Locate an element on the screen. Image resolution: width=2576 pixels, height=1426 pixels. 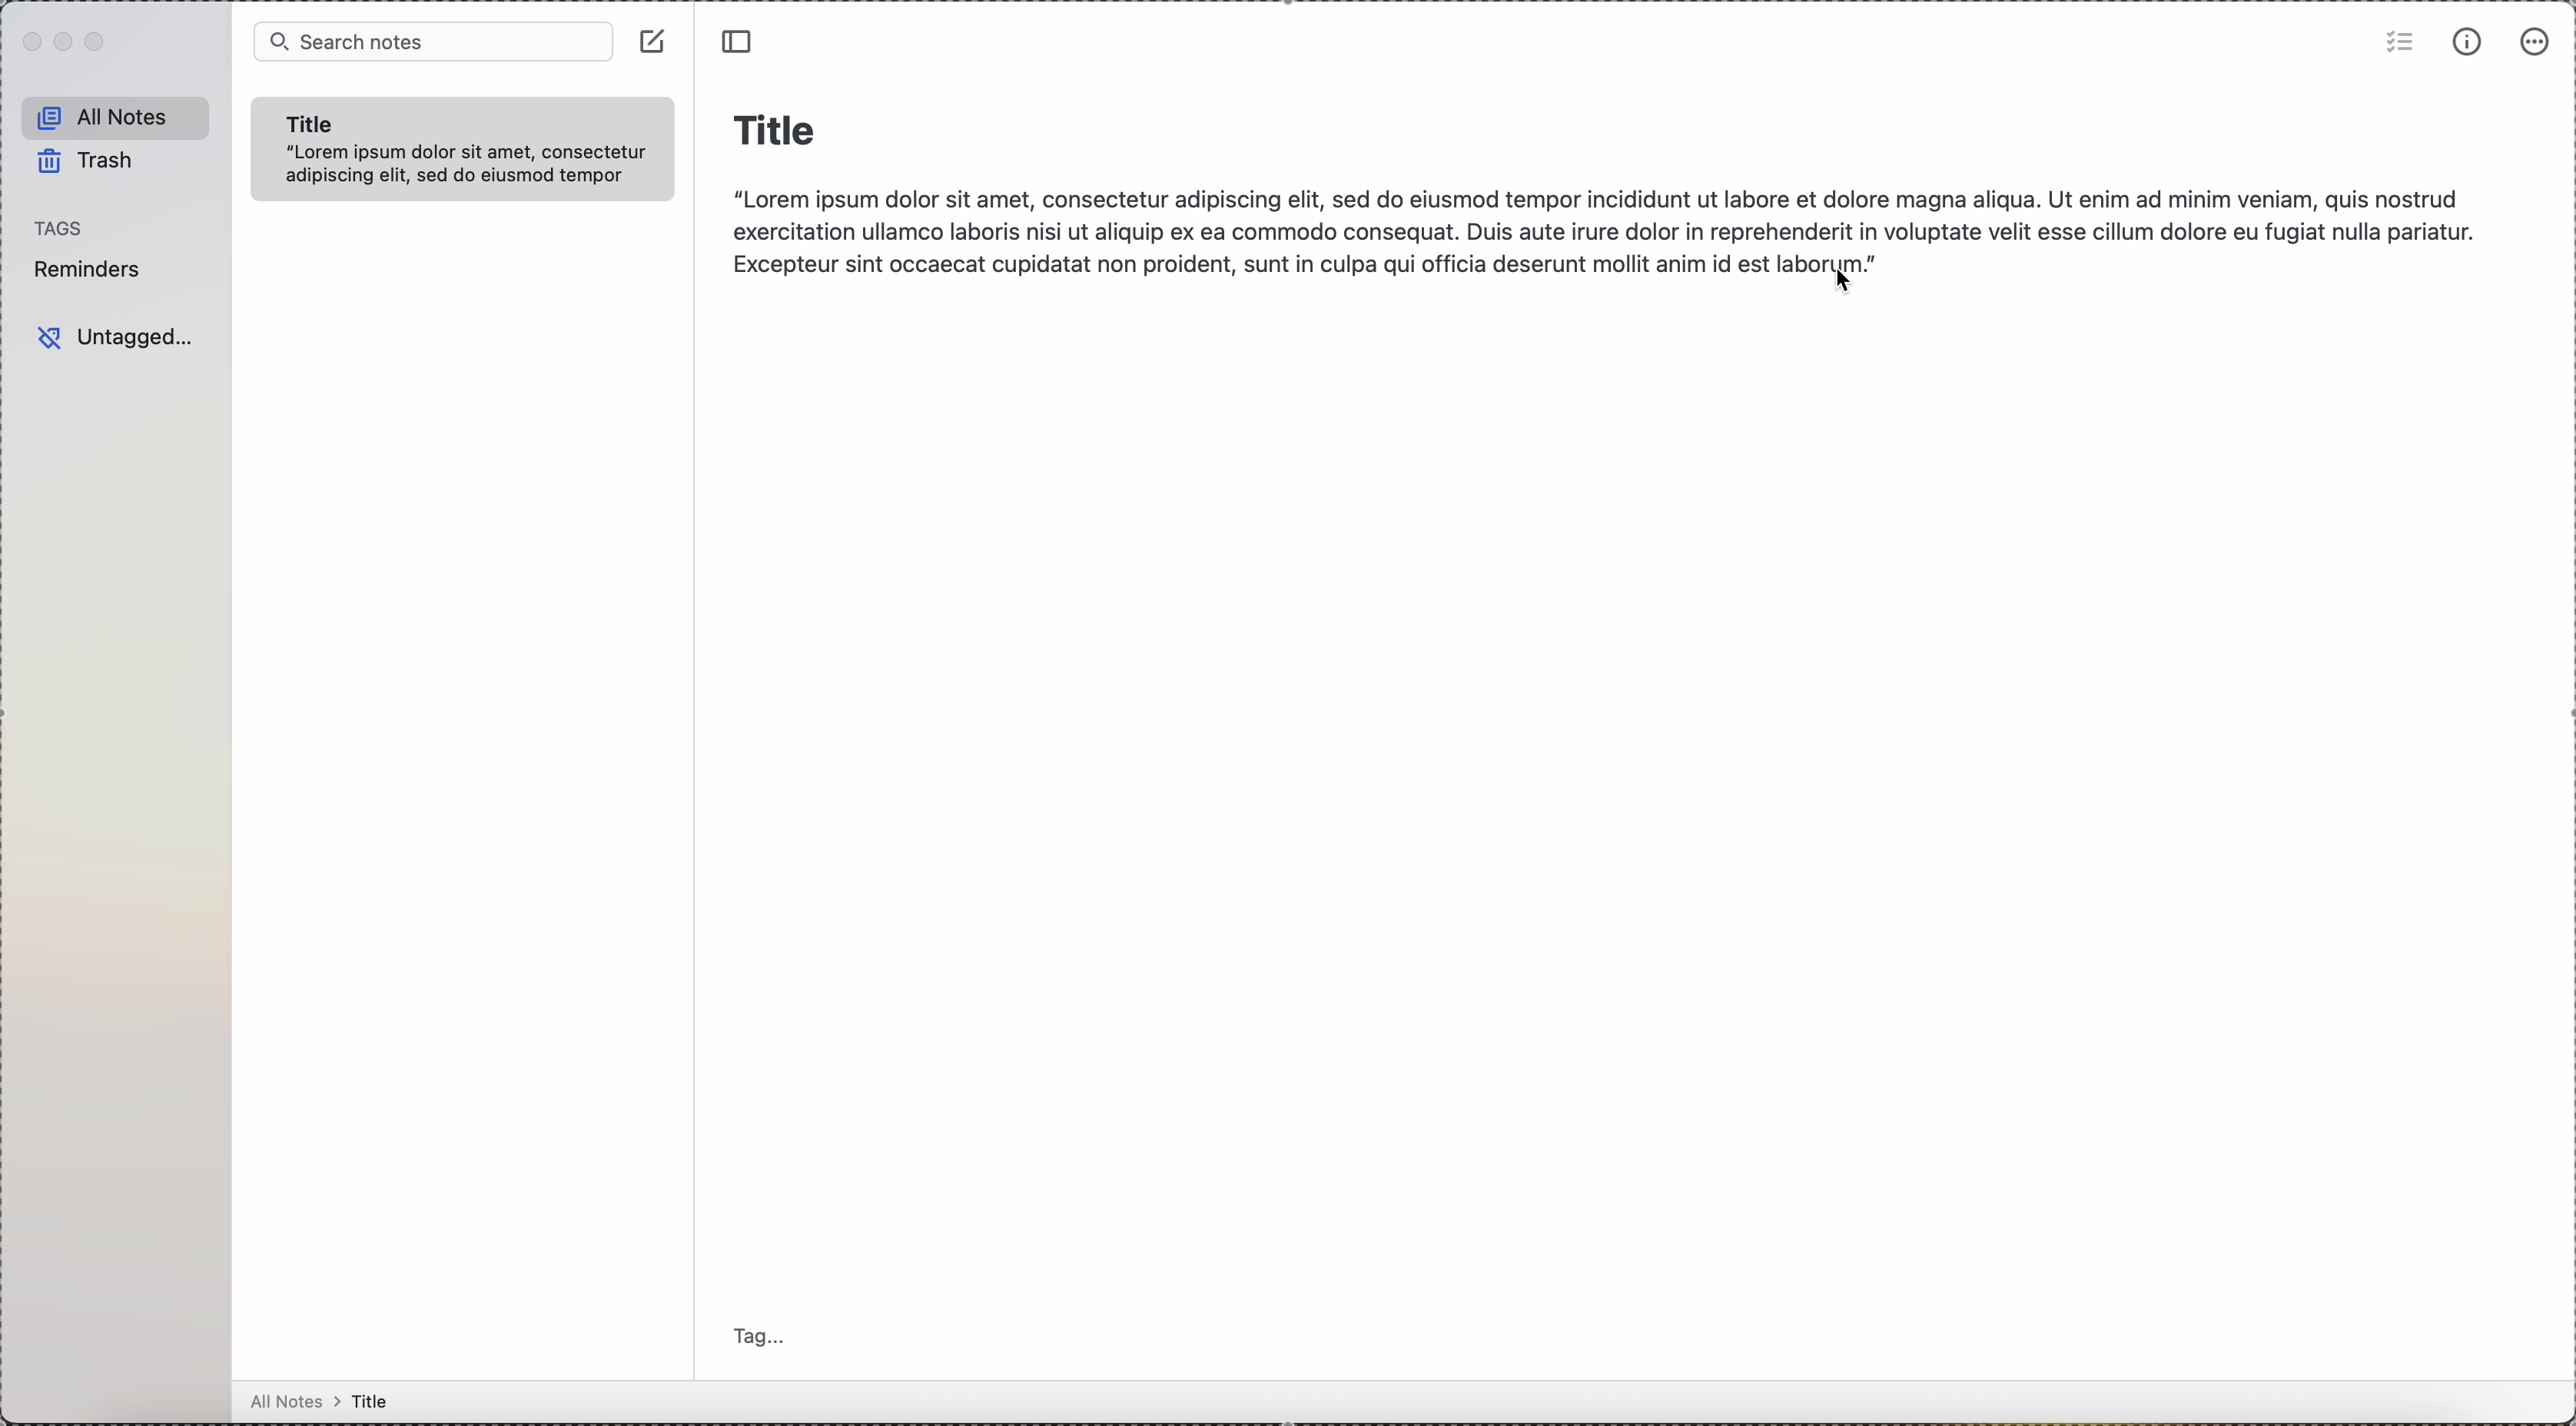
create note is located at coordinates (650, 40).